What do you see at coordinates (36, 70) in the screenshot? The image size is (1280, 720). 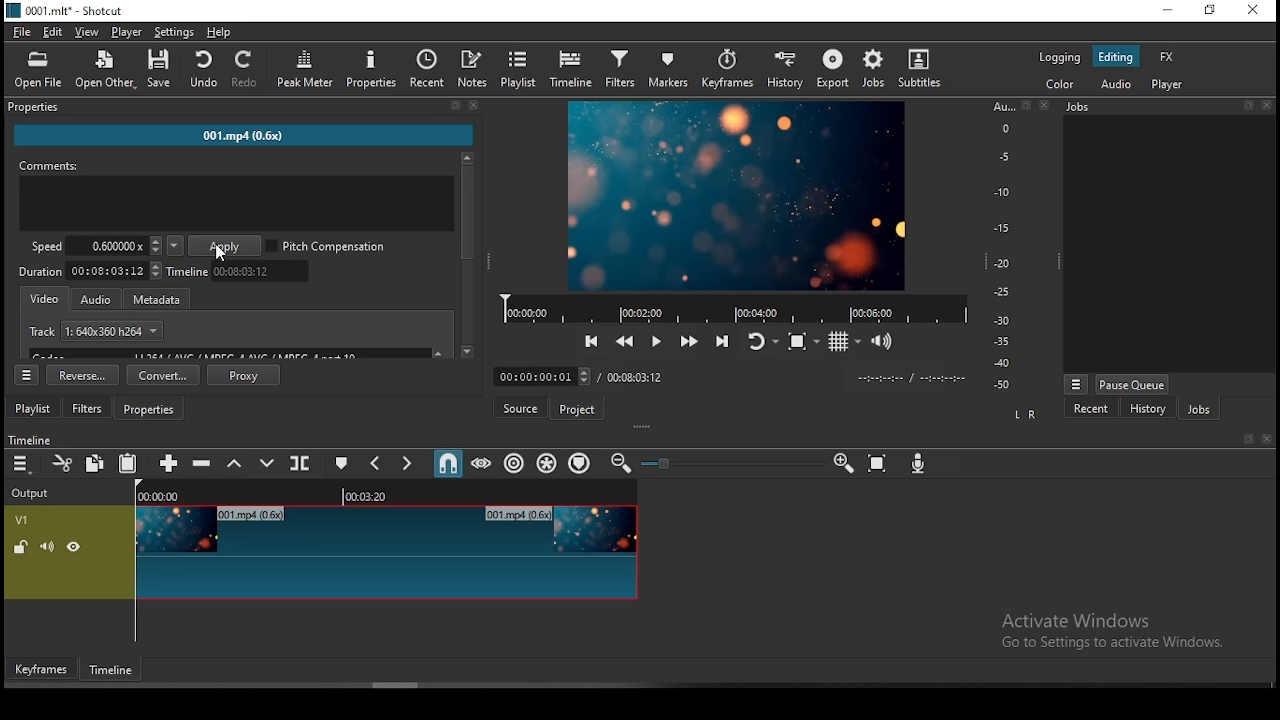 I see `Open file` at bounding box center [36, 70].